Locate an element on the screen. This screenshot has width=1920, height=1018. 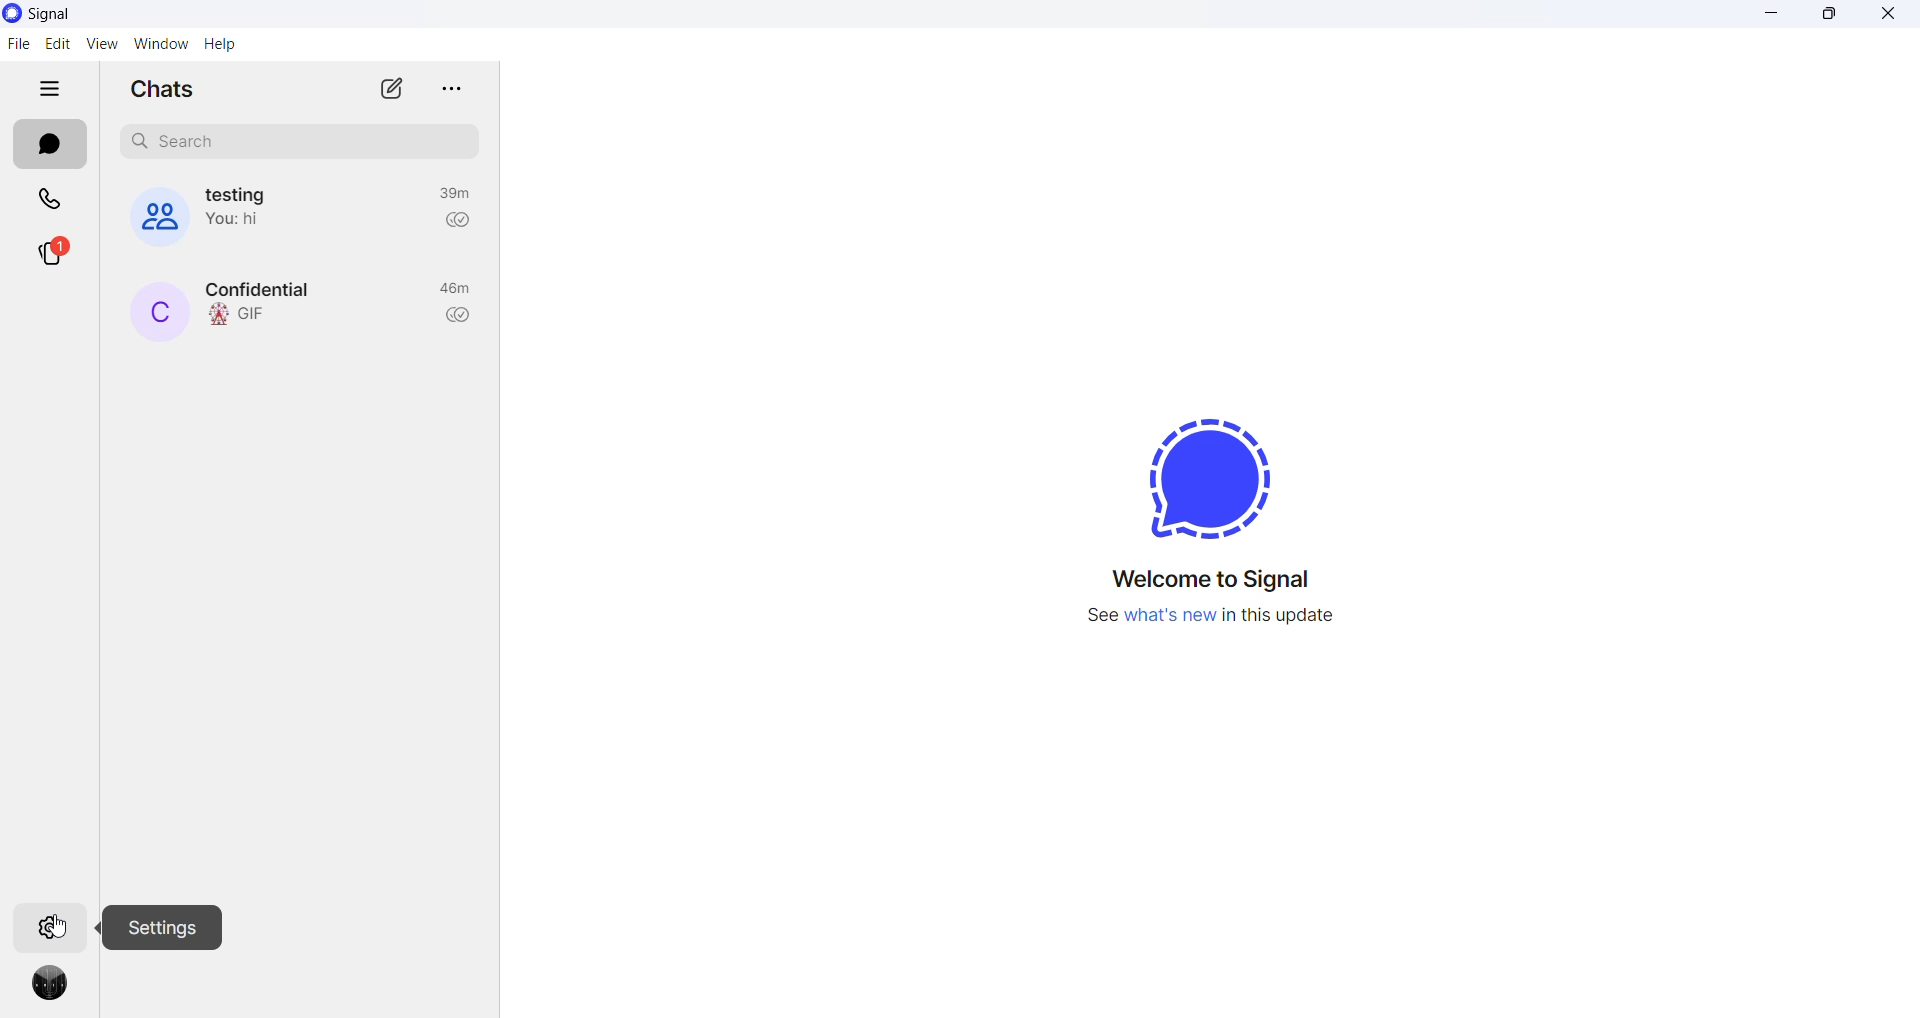
more options is located at coordinates (447, 87).